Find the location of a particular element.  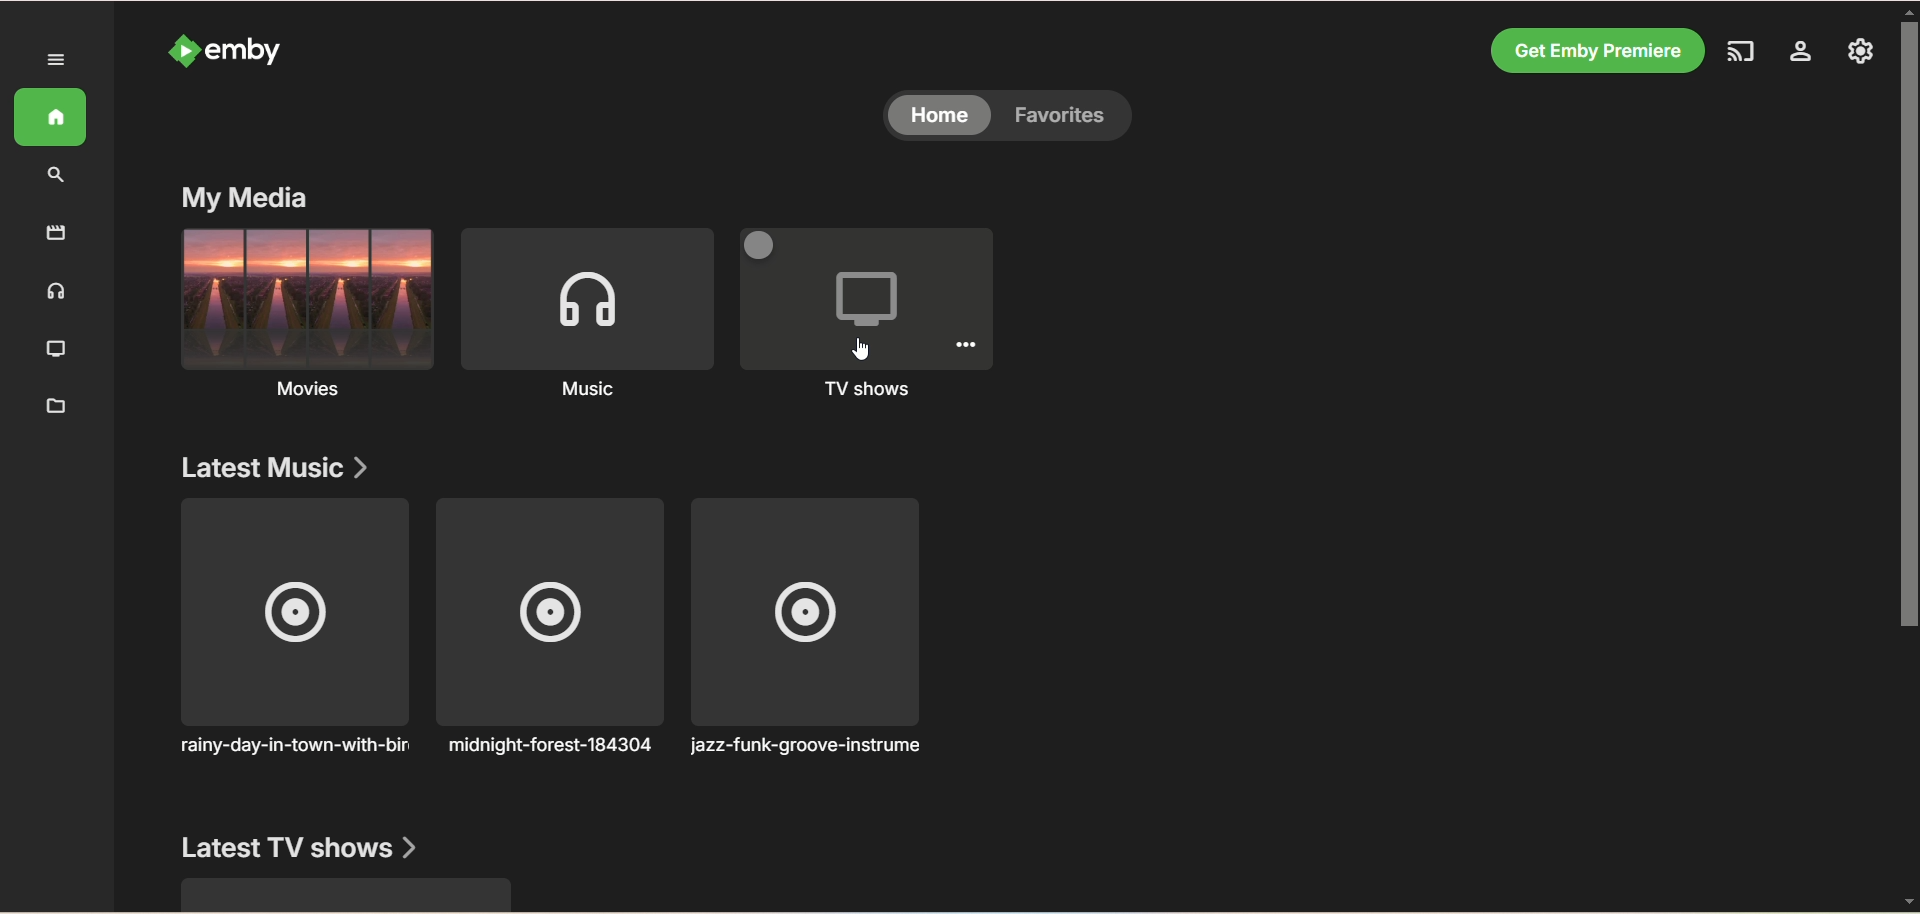

My media is located at coordinates (247, 199).